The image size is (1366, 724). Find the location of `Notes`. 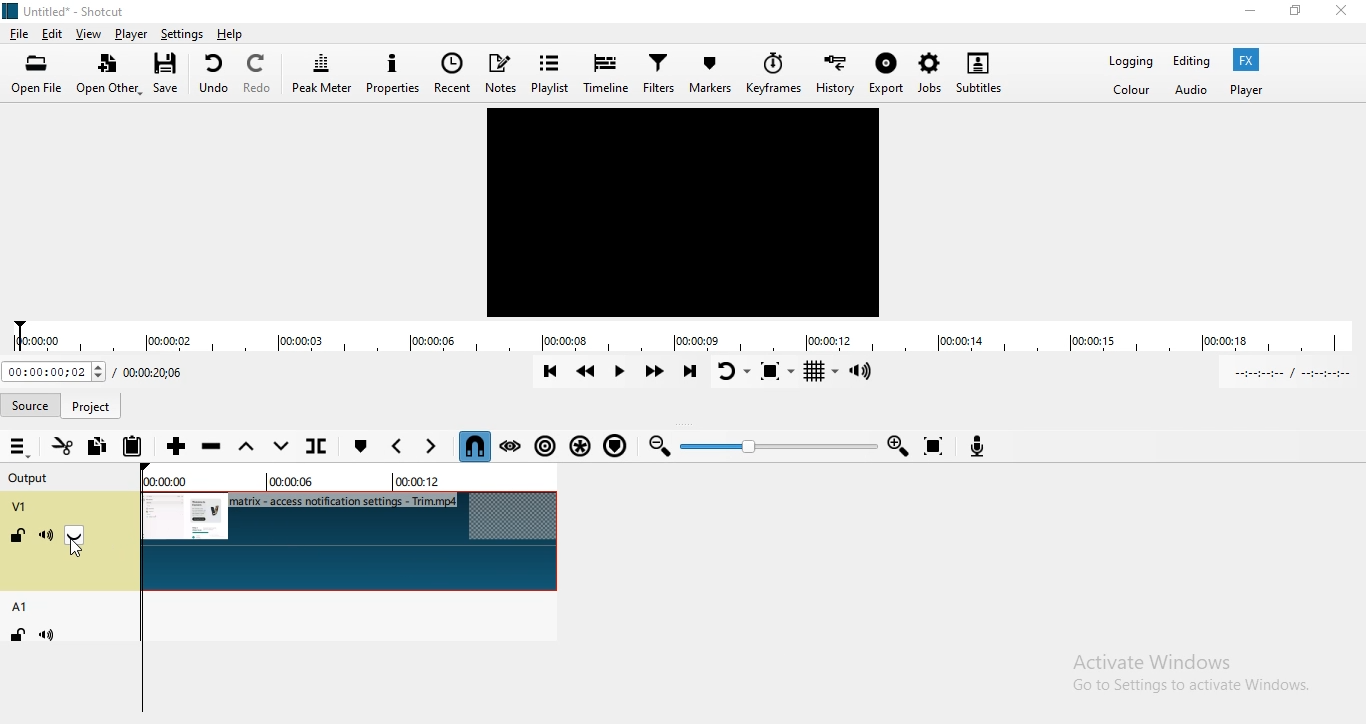

Notes is located at coordinates (504, 71).